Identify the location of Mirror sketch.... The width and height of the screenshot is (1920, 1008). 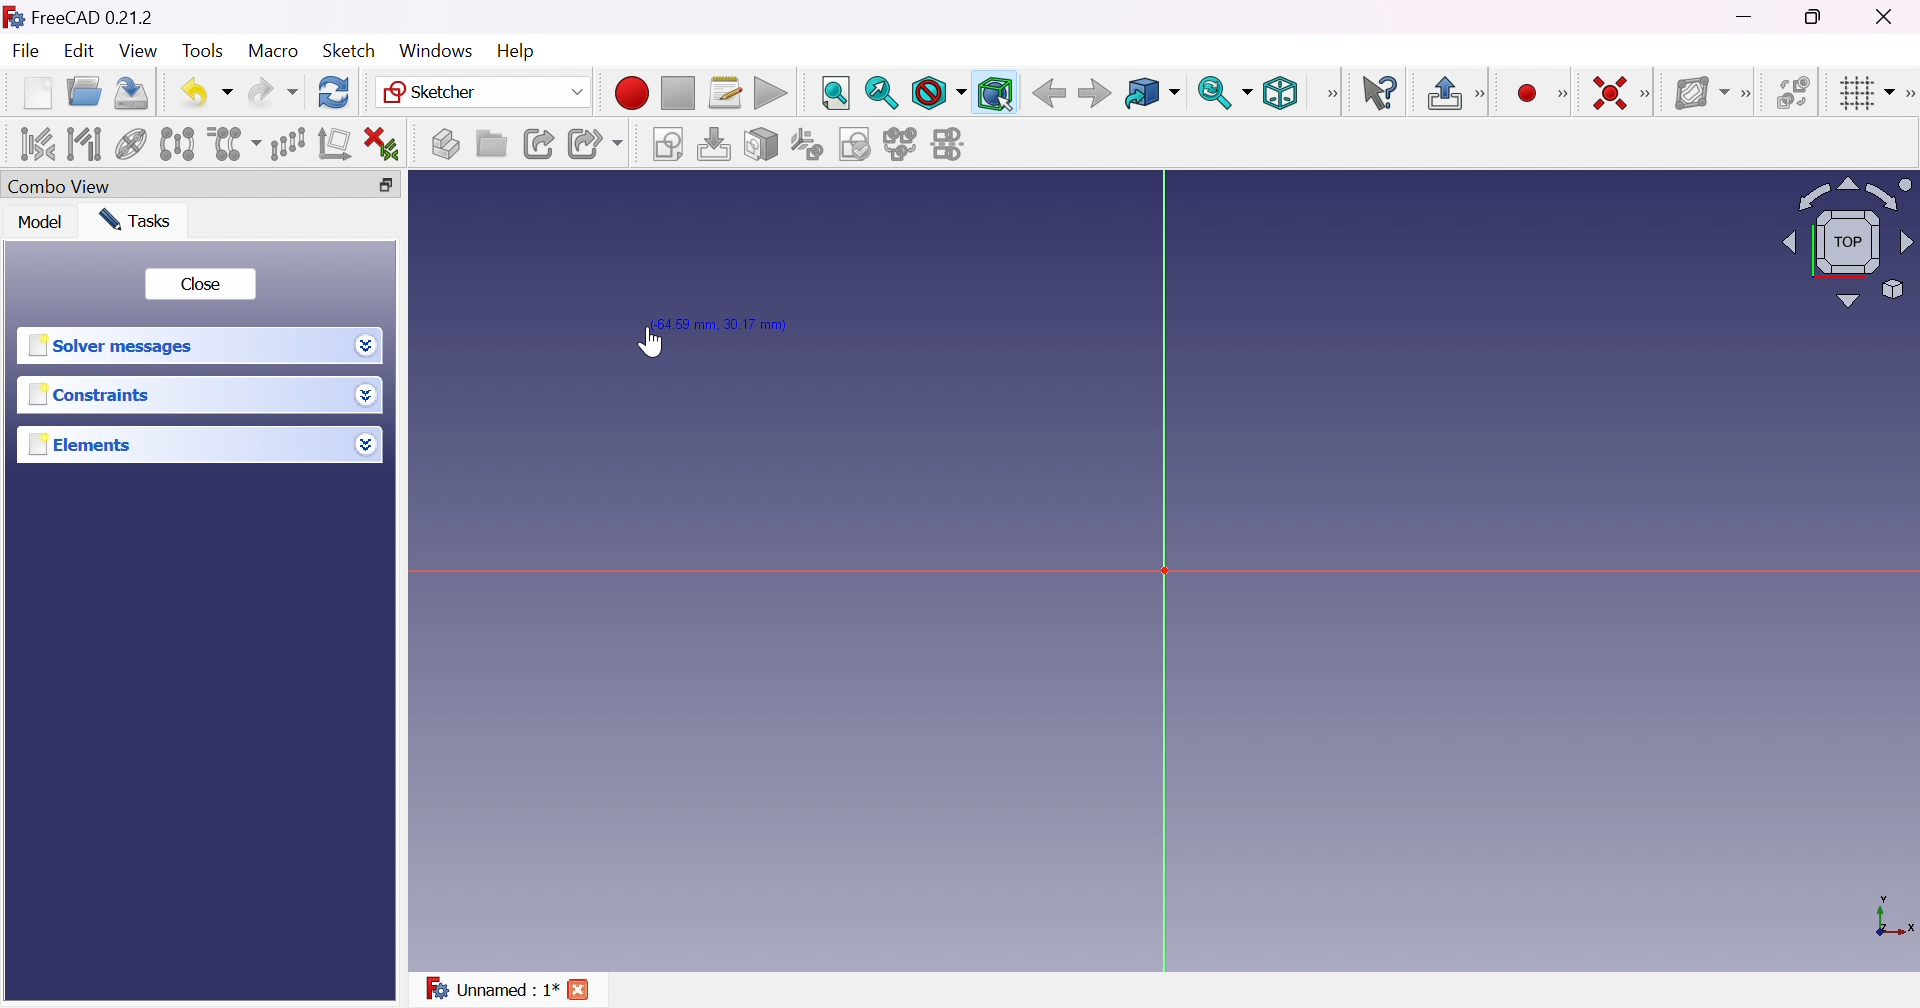
(950, 144).